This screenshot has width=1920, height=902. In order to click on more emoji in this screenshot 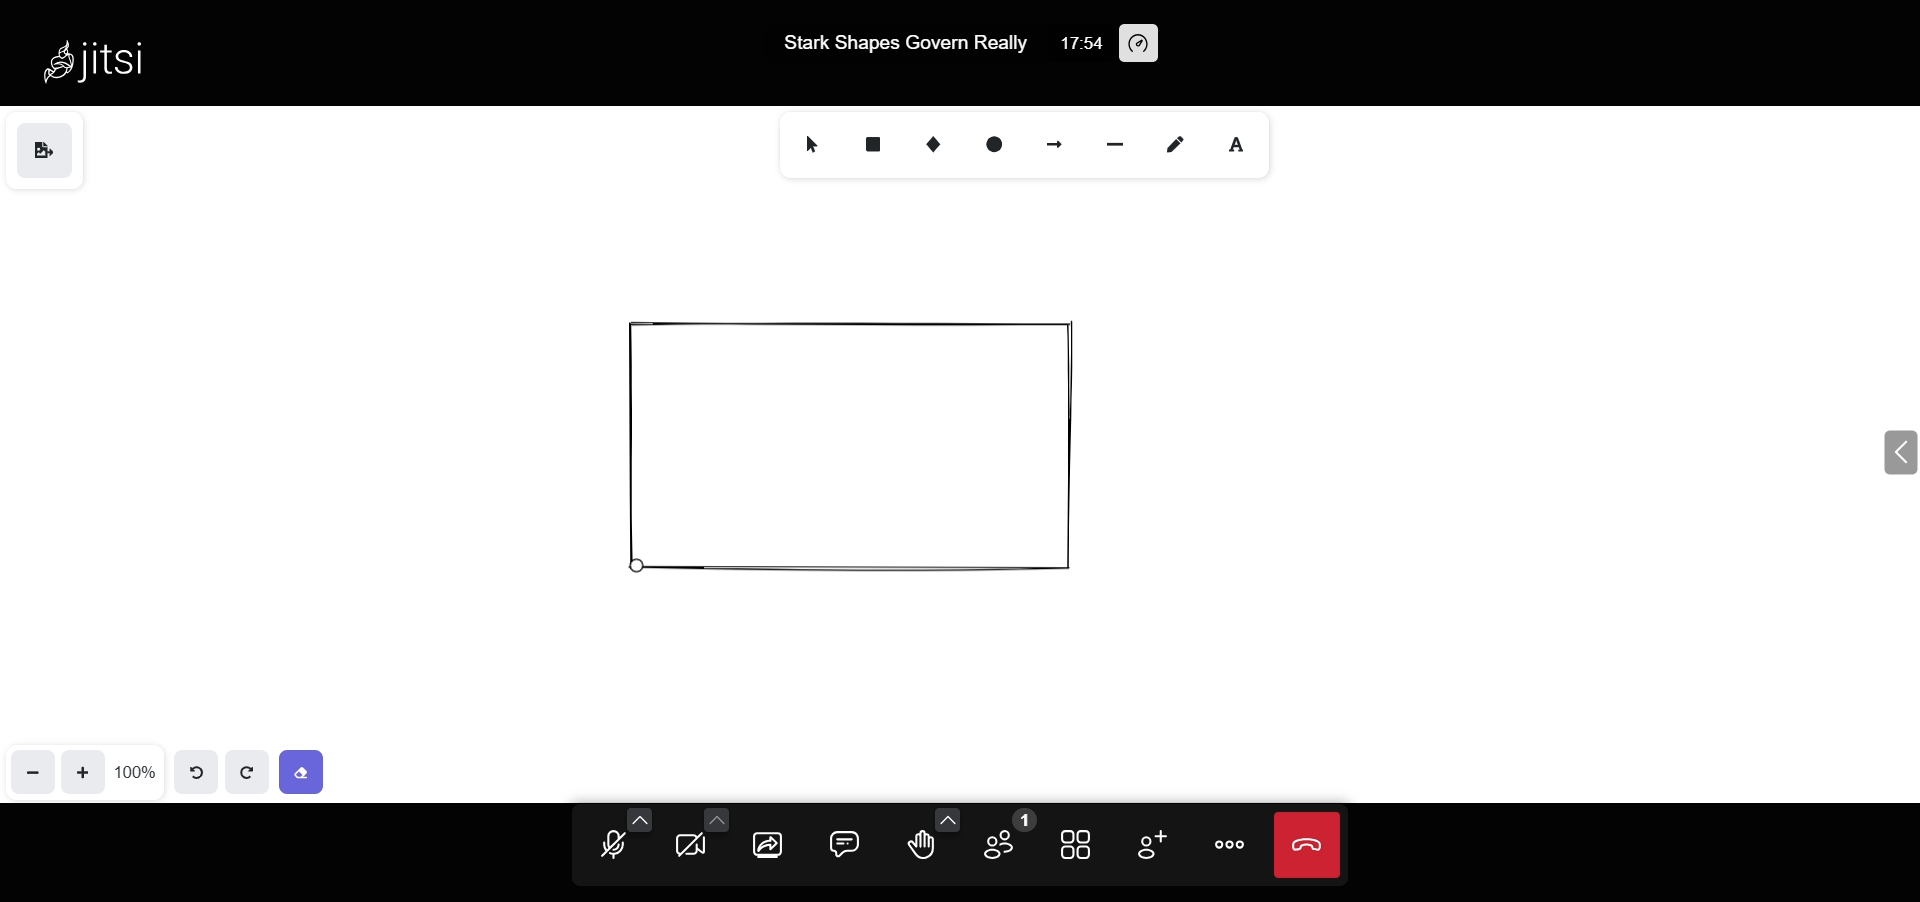, I will do `click(947, 819)`.